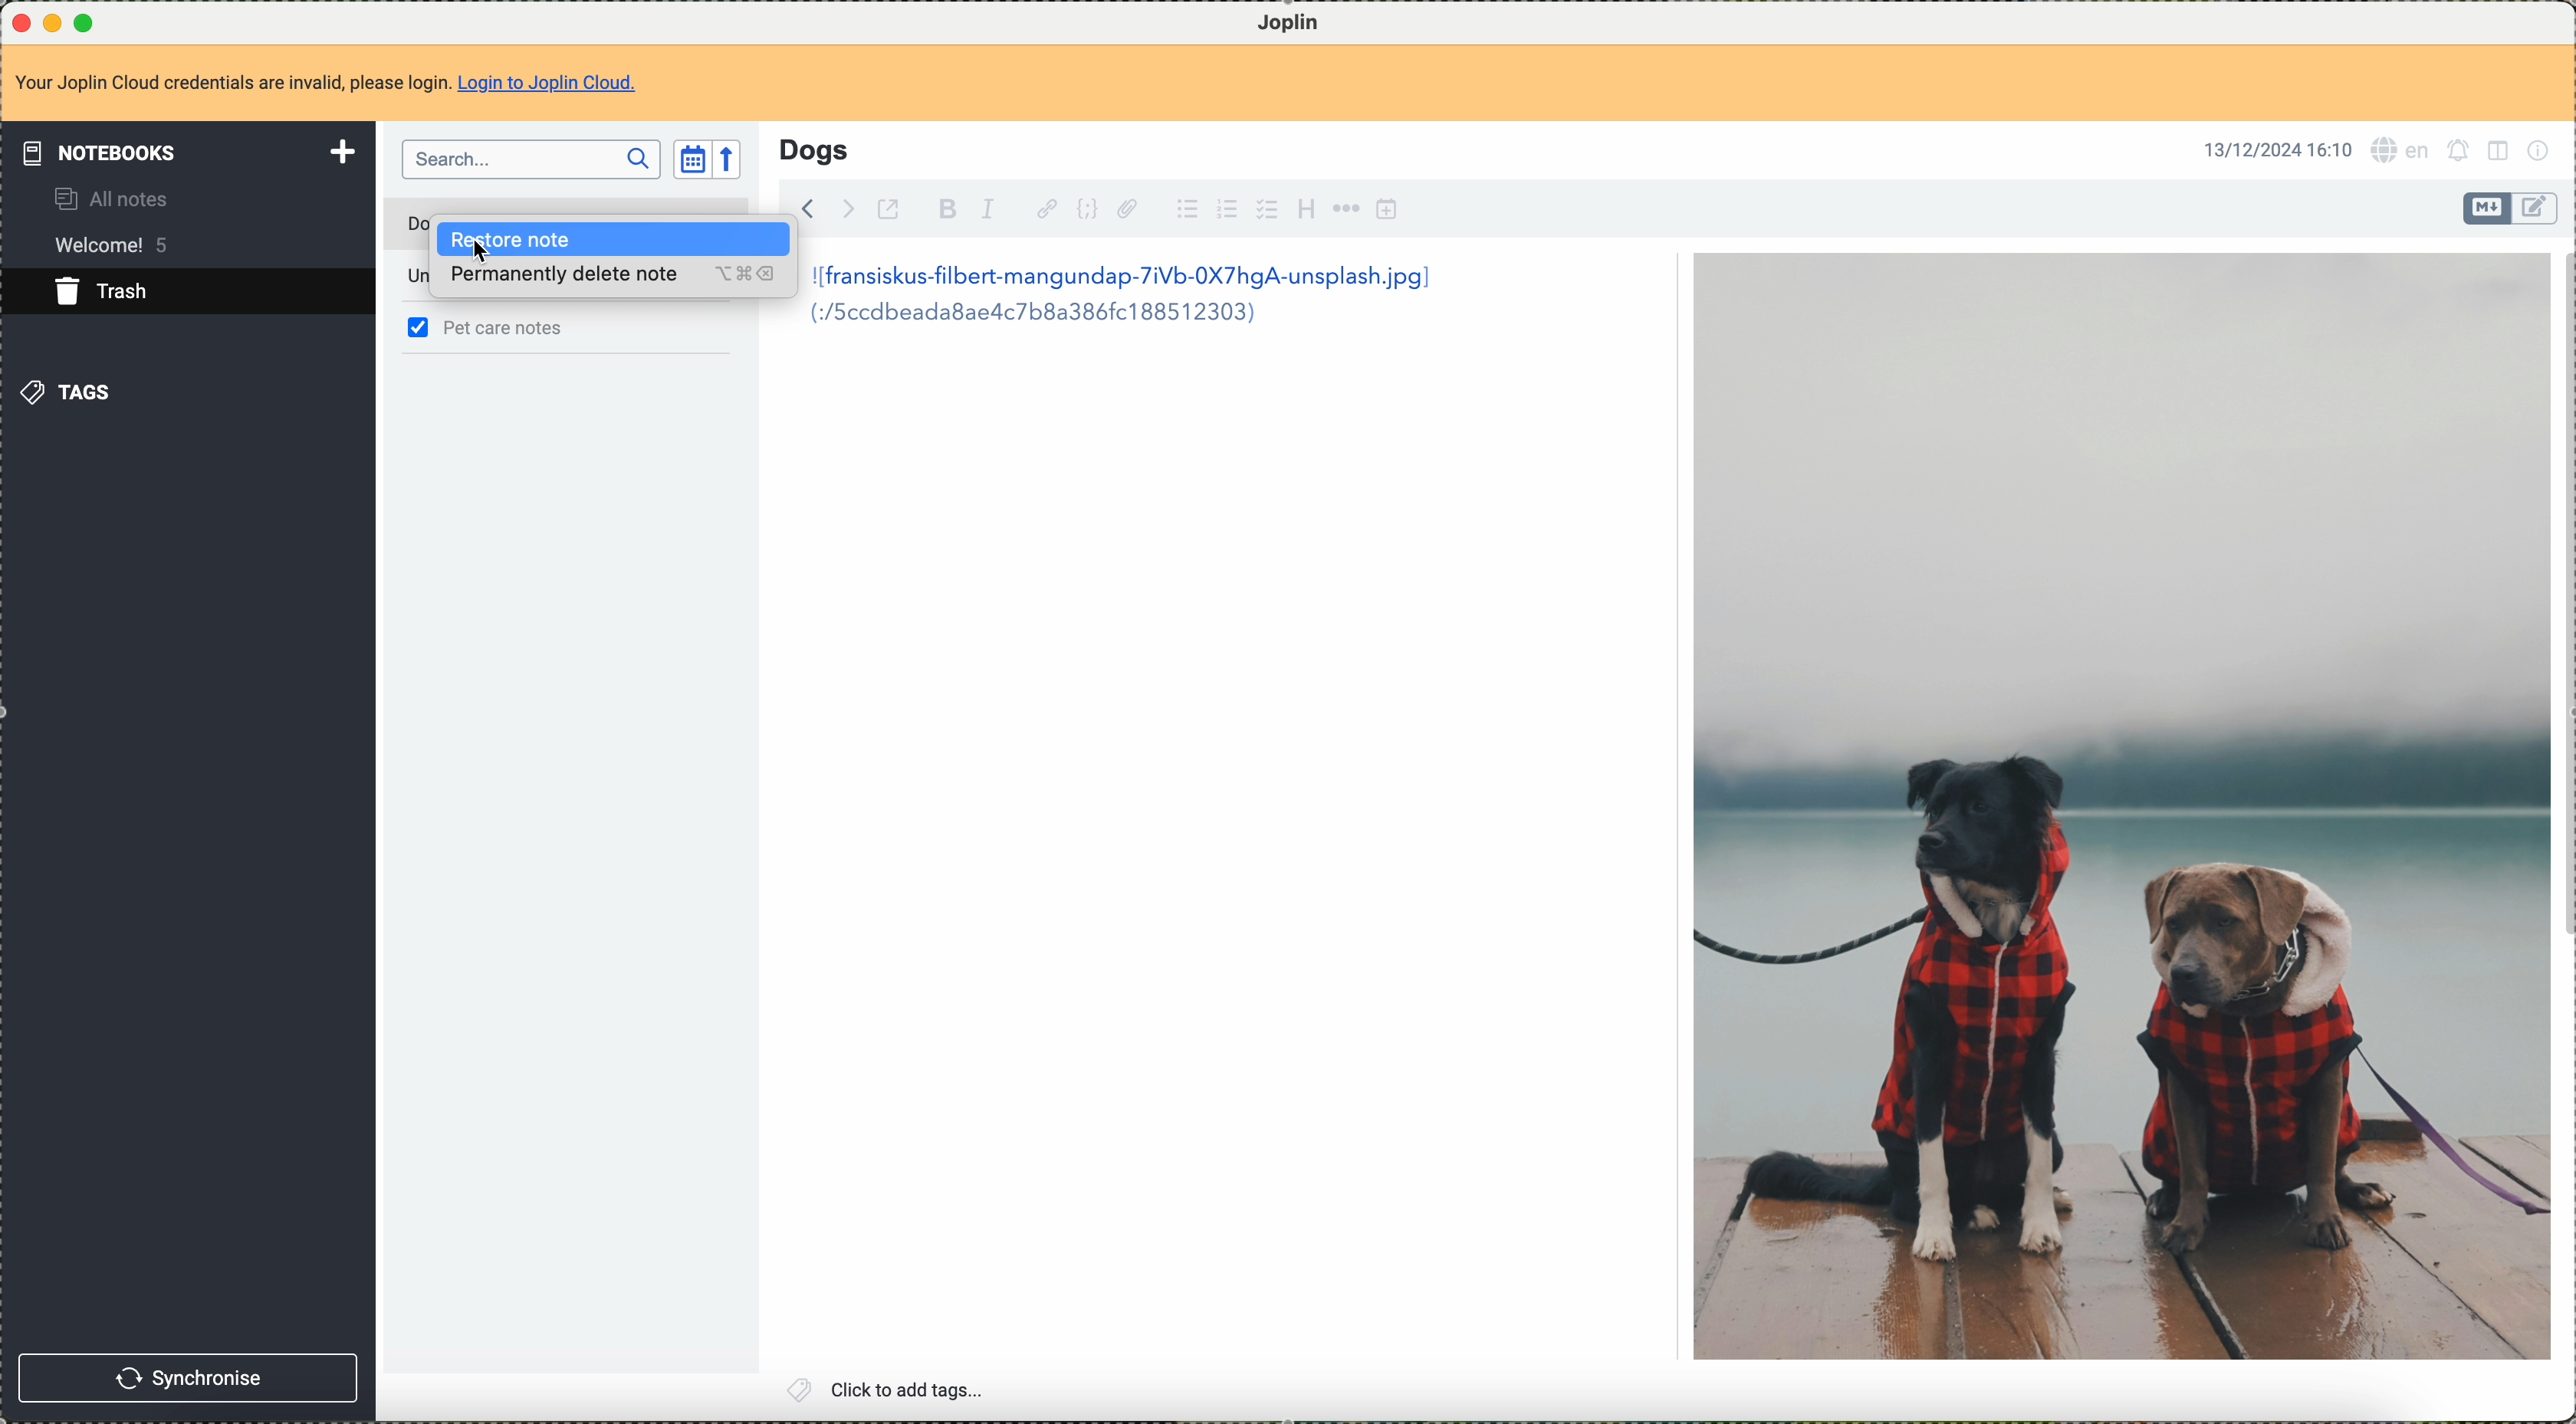 The height and width of the screenshot is (1424, 2576). Describe the element at coordinates (2119, 806) in the screenshot. I see `image` at that location.